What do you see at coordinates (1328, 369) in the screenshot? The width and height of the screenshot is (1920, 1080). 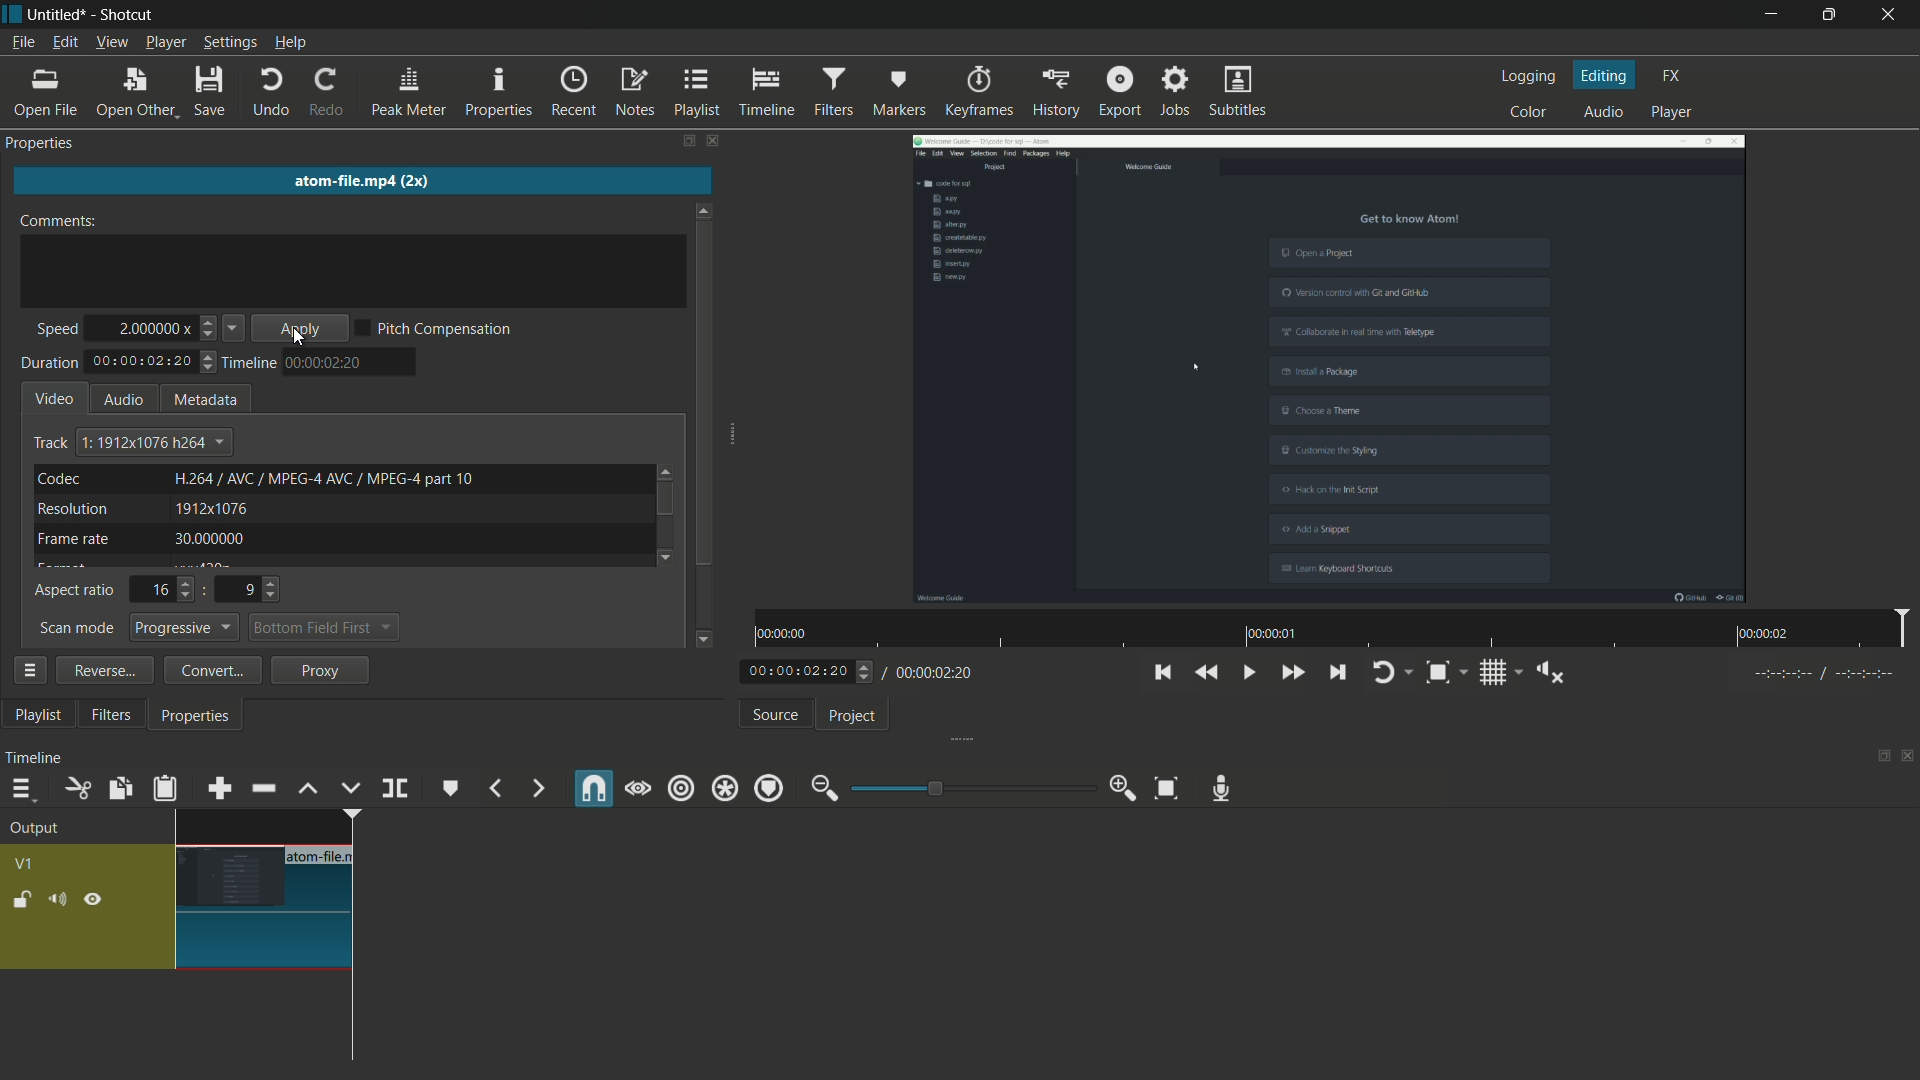 I see `filter is applied` at bounding box center [1328, 369].